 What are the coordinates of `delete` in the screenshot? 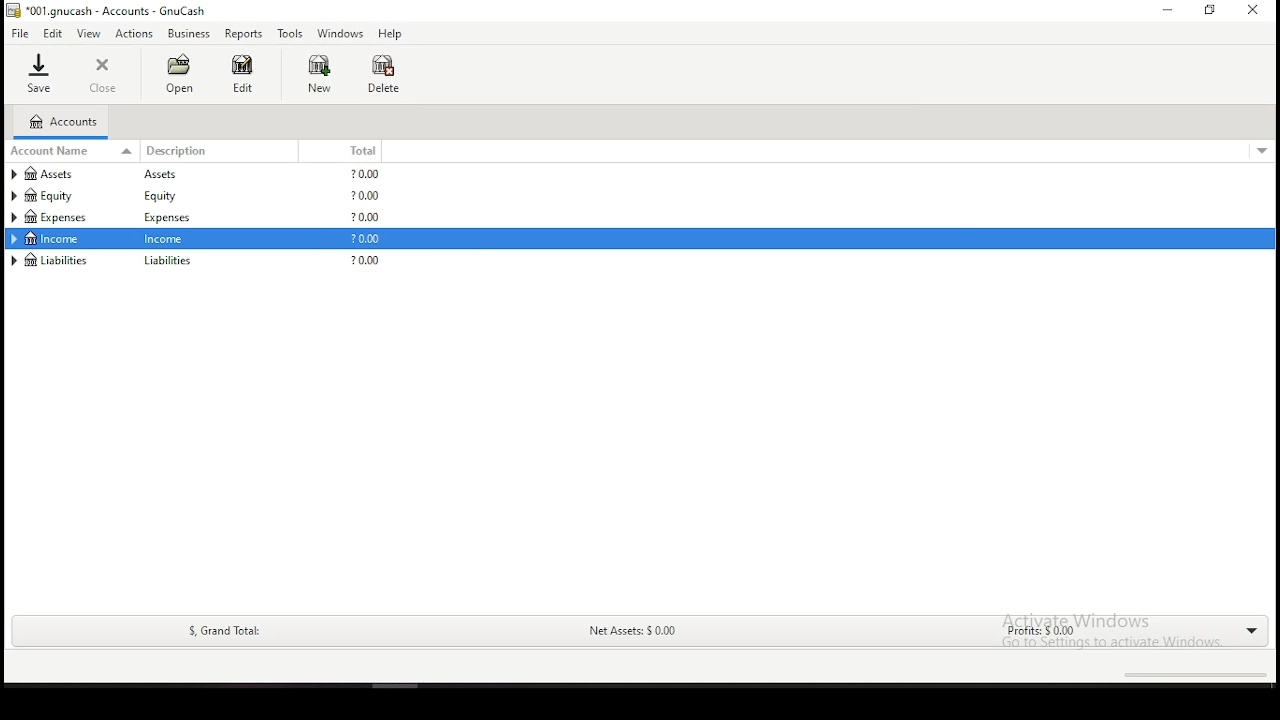 It's located at (384, 74).